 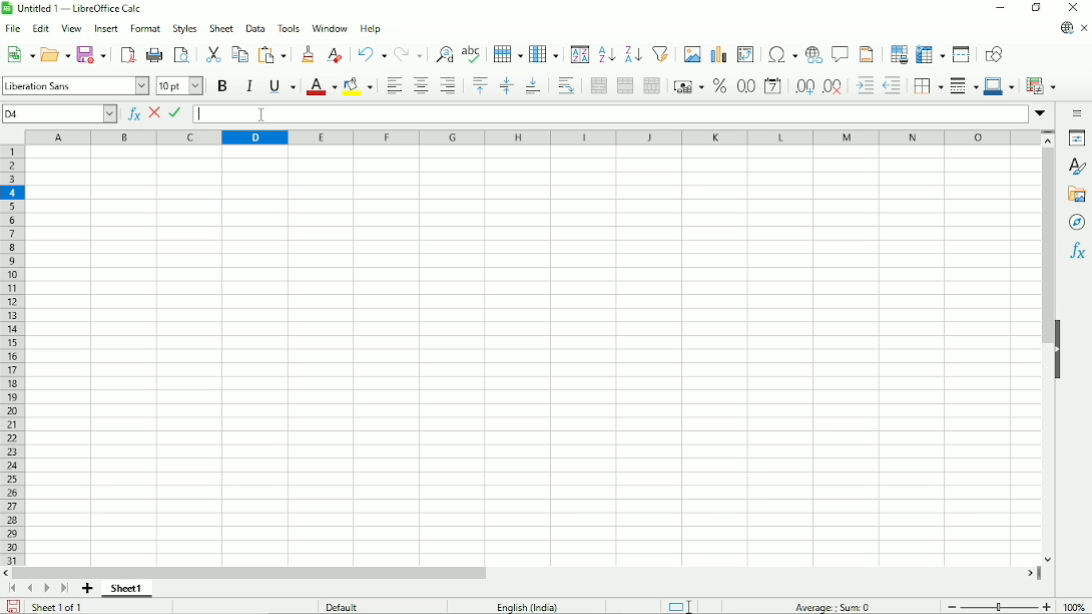 I want to click on Accept, so click(x=177, y=113).